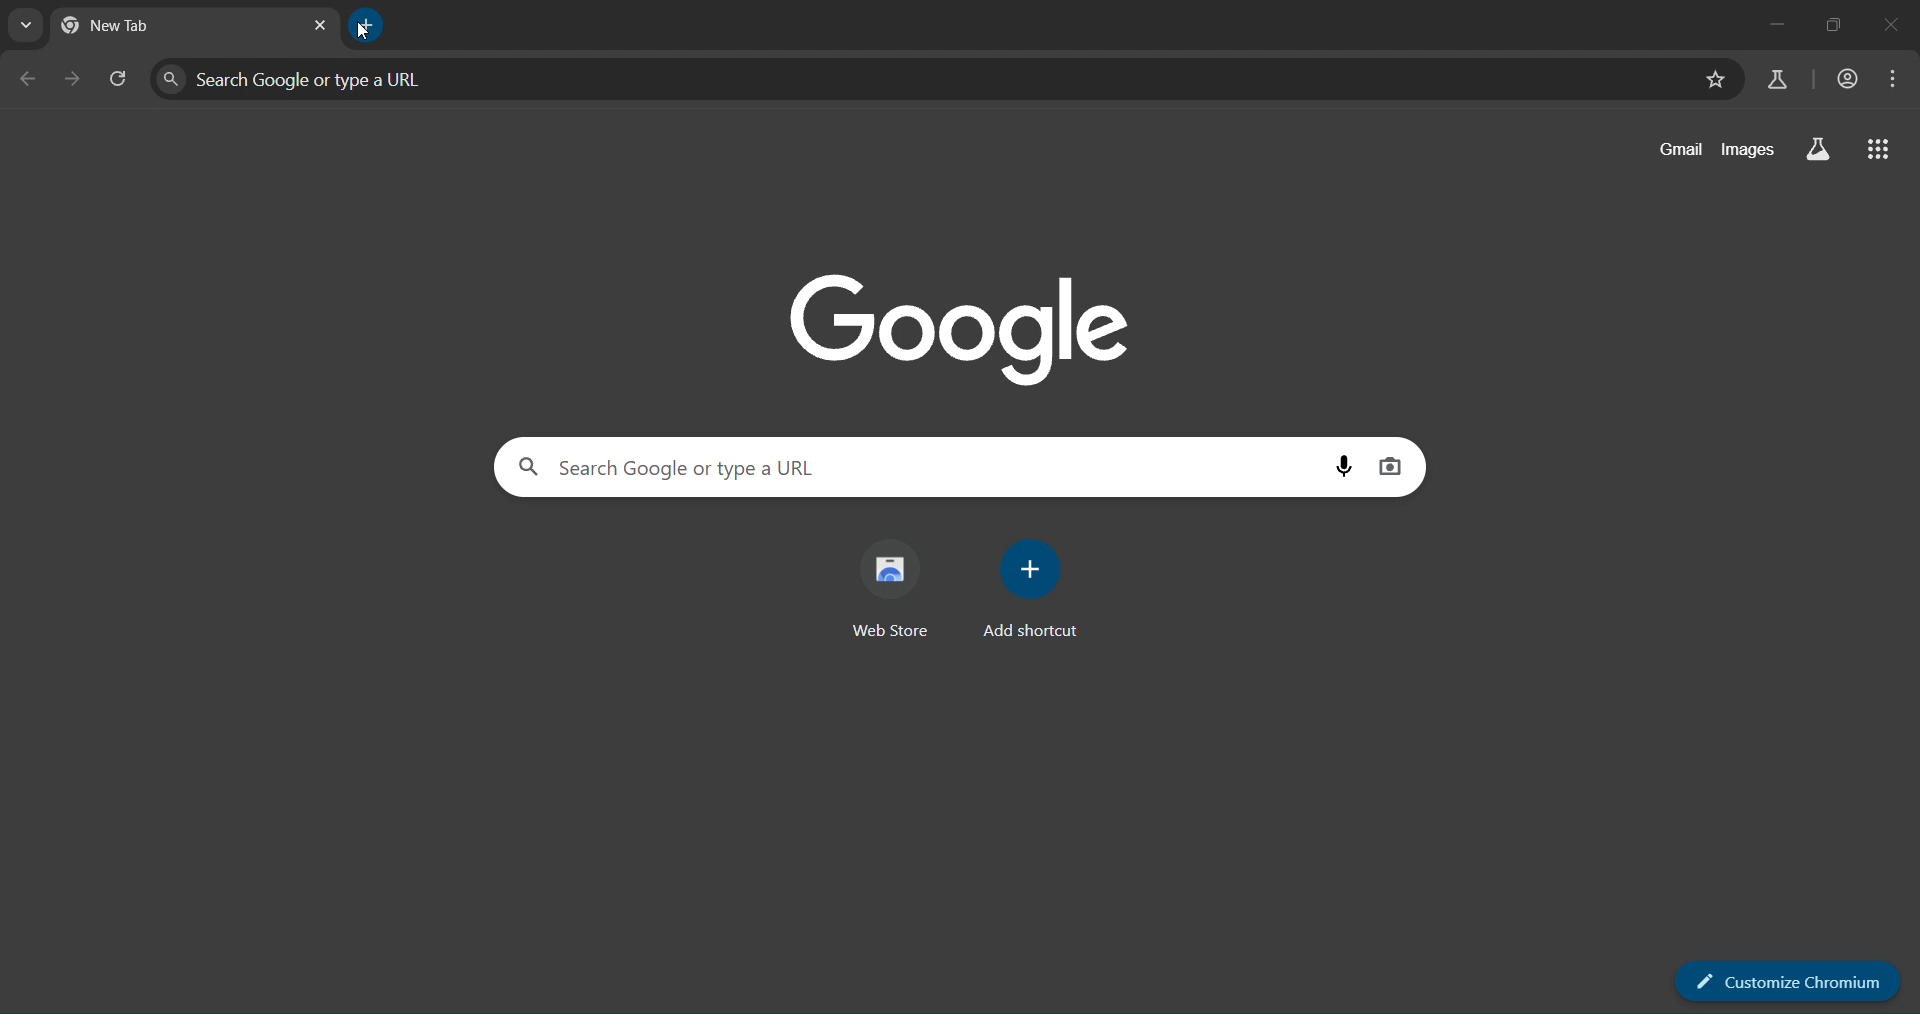 The image size is (1920, 1014). I want to click on close, so click(1888, 26).